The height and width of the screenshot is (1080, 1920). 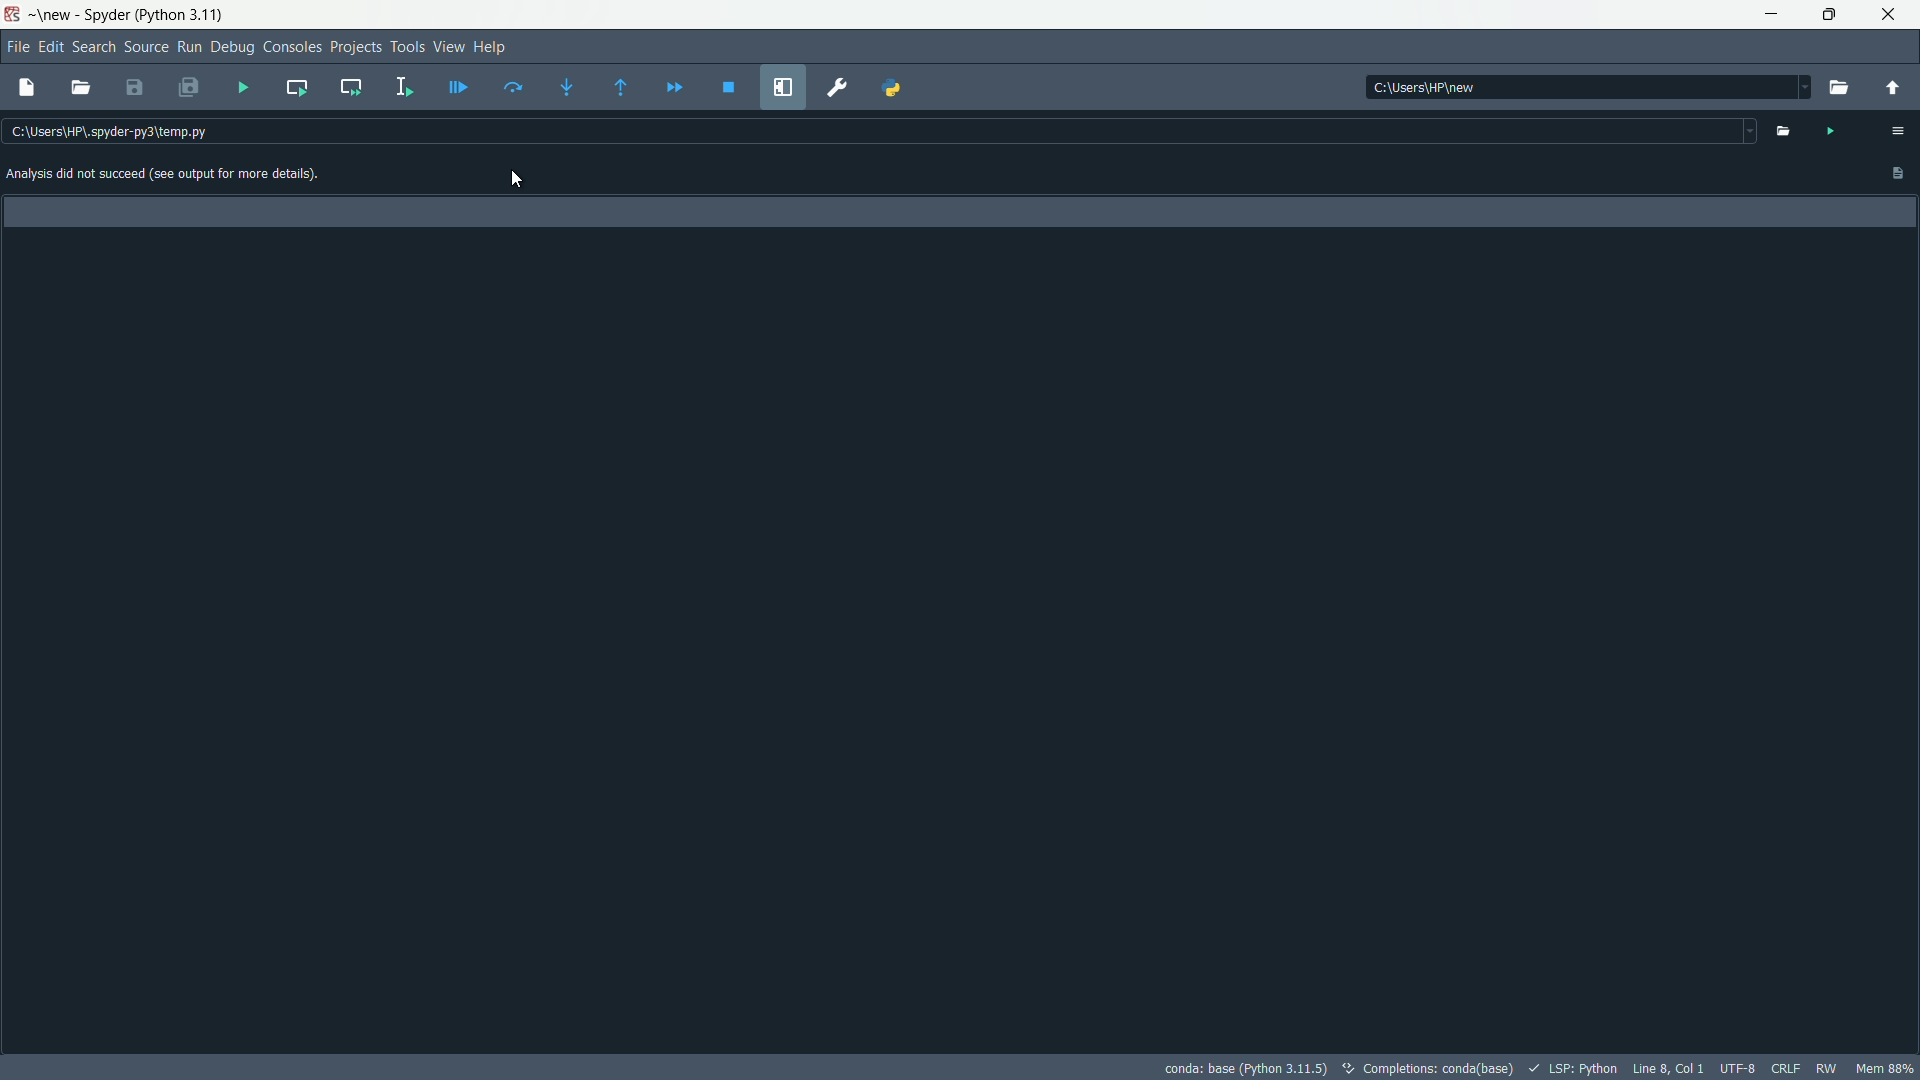 I want to click on save all files, so click(x=188, y=87).